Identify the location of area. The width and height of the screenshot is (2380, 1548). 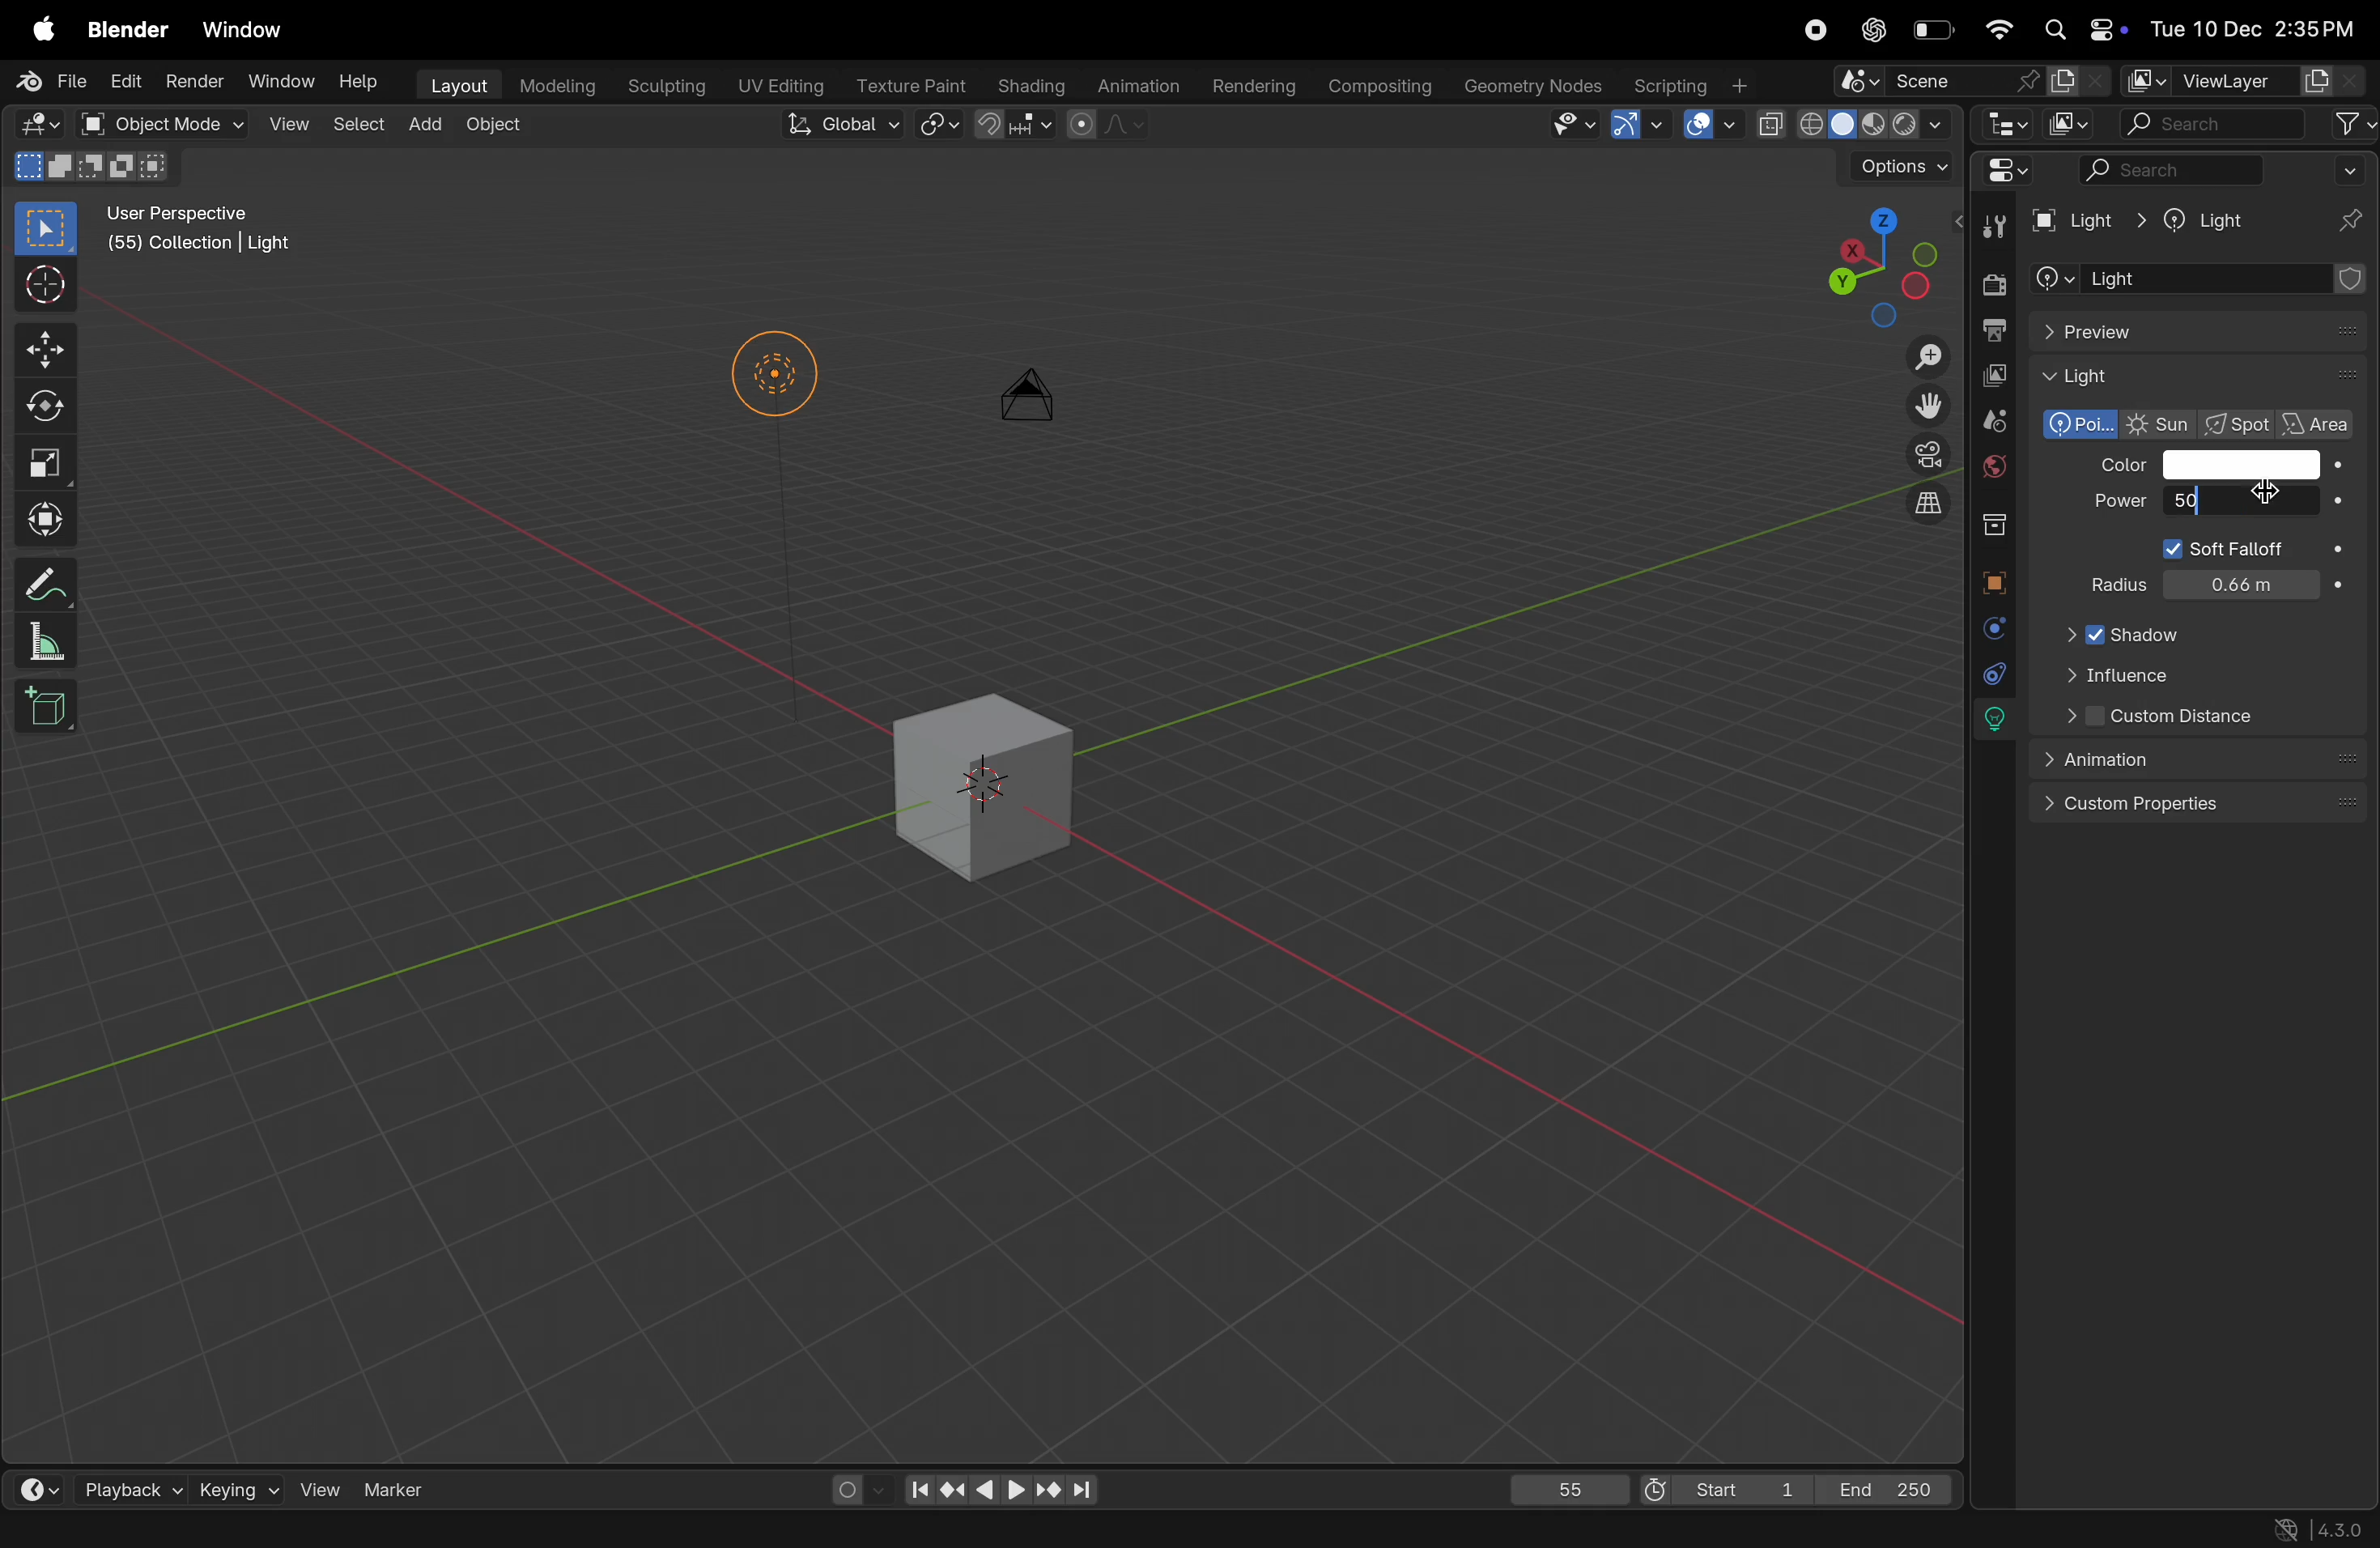
(2322, 421).